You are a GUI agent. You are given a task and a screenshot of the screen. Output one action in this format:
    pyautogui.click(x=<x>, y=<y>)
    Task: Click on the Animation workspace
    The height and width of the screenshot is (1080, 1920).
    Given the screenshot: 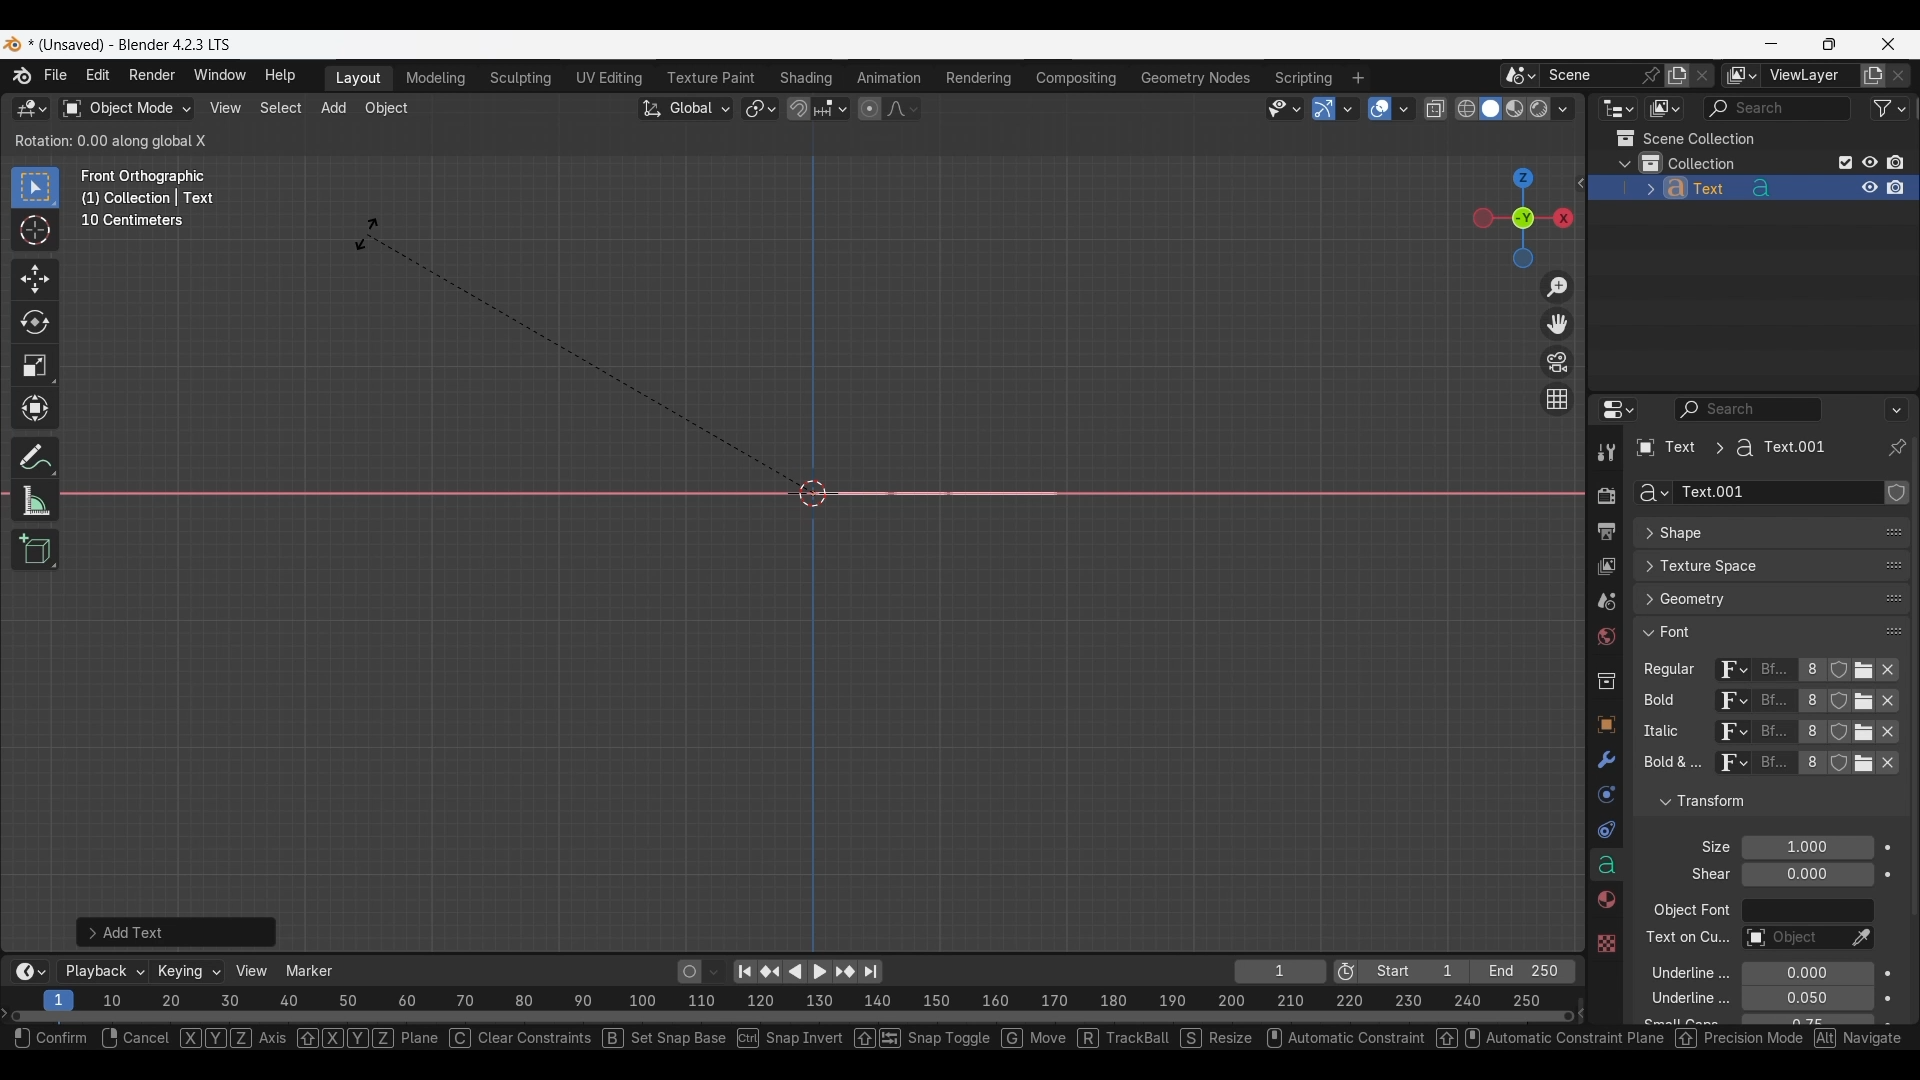 What is the action you would take?
    pyautogui.click(x=889, y=79)
    